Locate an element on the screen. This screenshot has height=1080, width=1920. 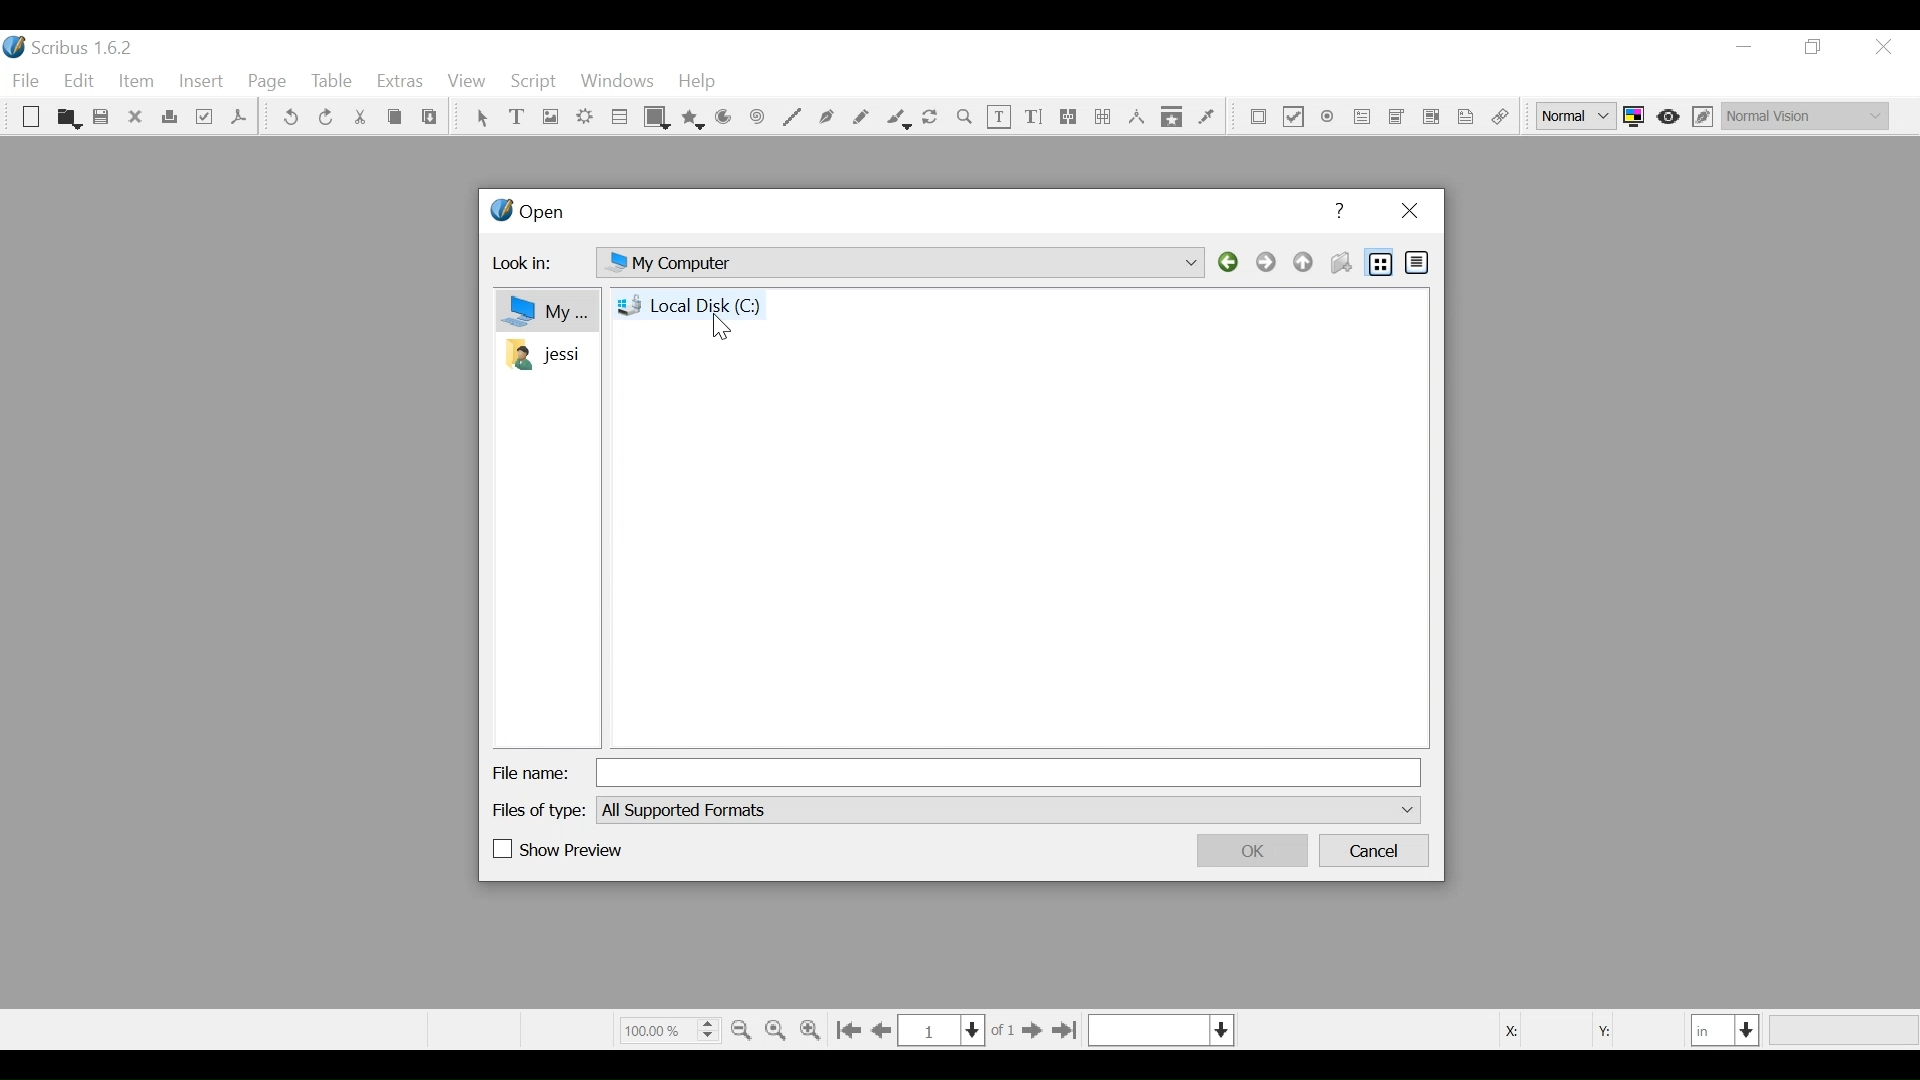
List View is located at coordinates (1381, 263).